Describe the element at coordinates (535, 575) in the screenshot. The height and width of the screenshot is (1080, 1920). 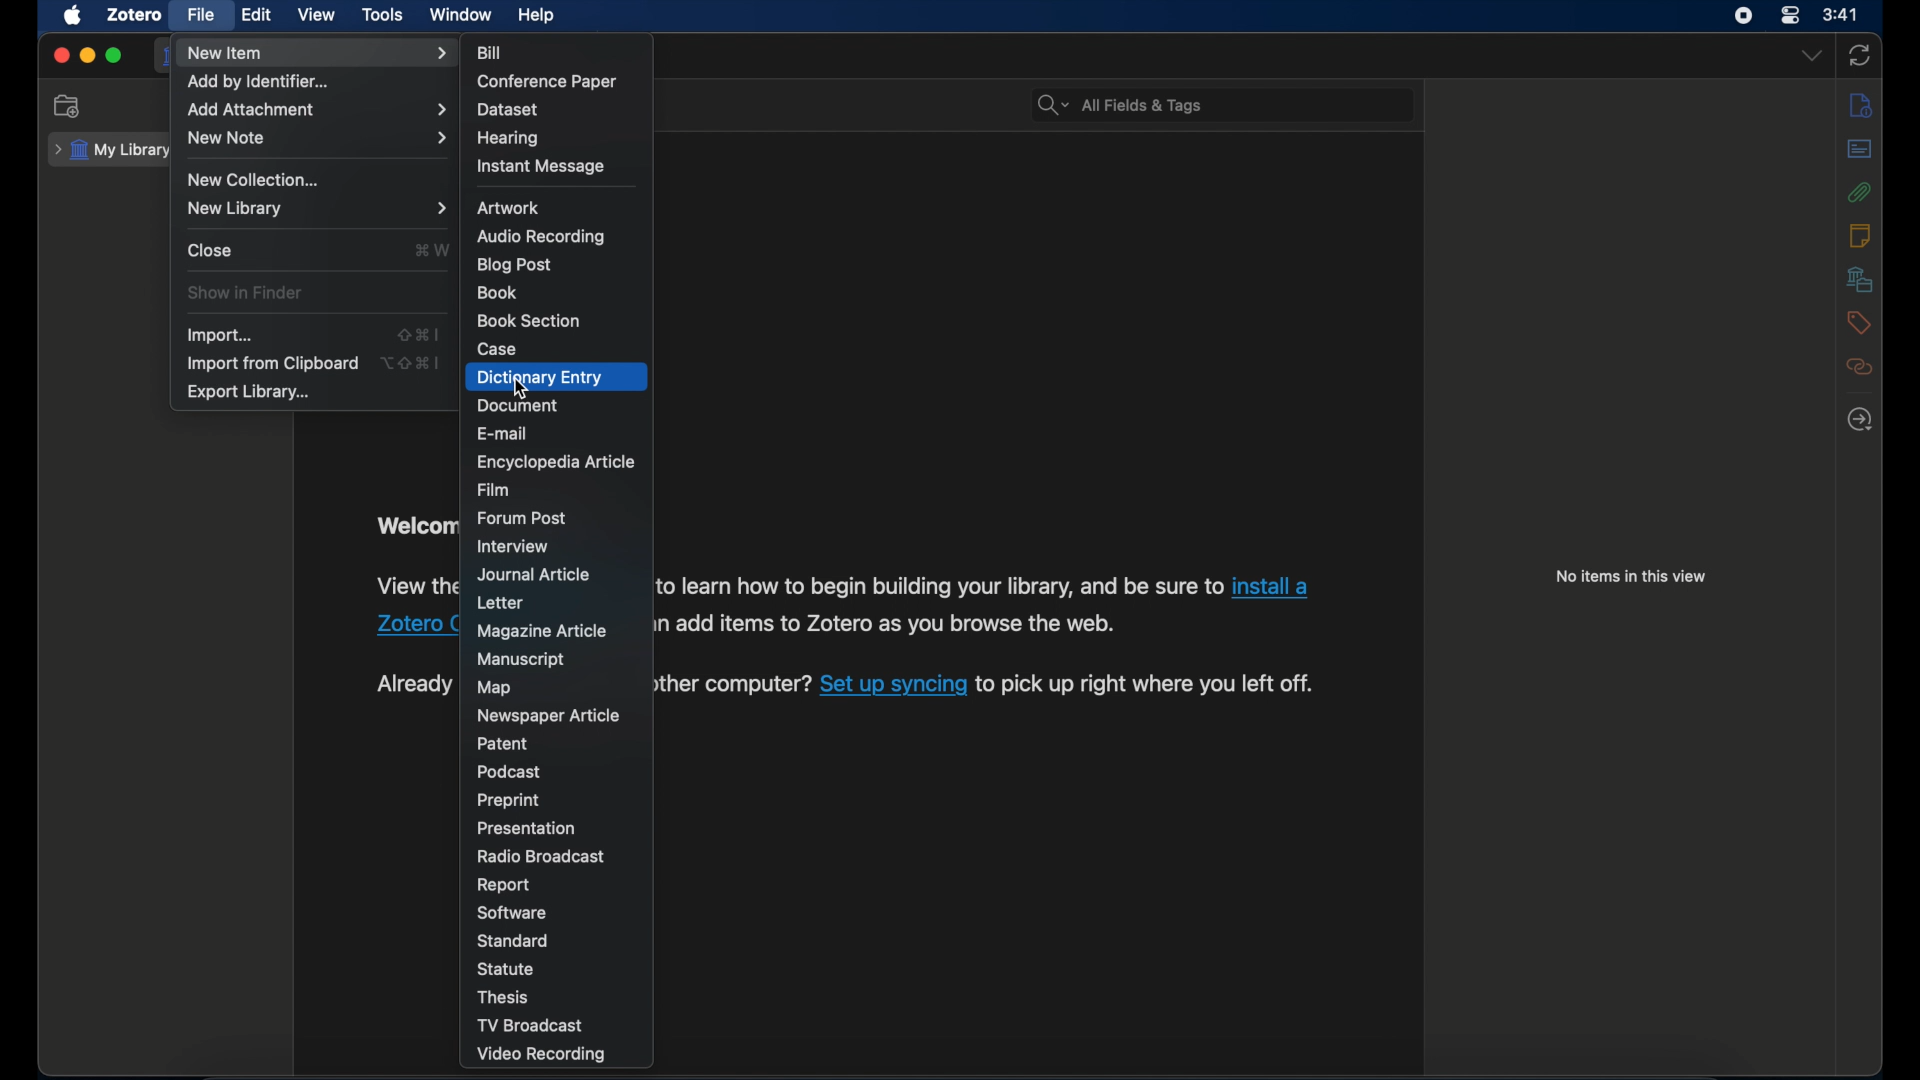
I see `journal article` at that location.